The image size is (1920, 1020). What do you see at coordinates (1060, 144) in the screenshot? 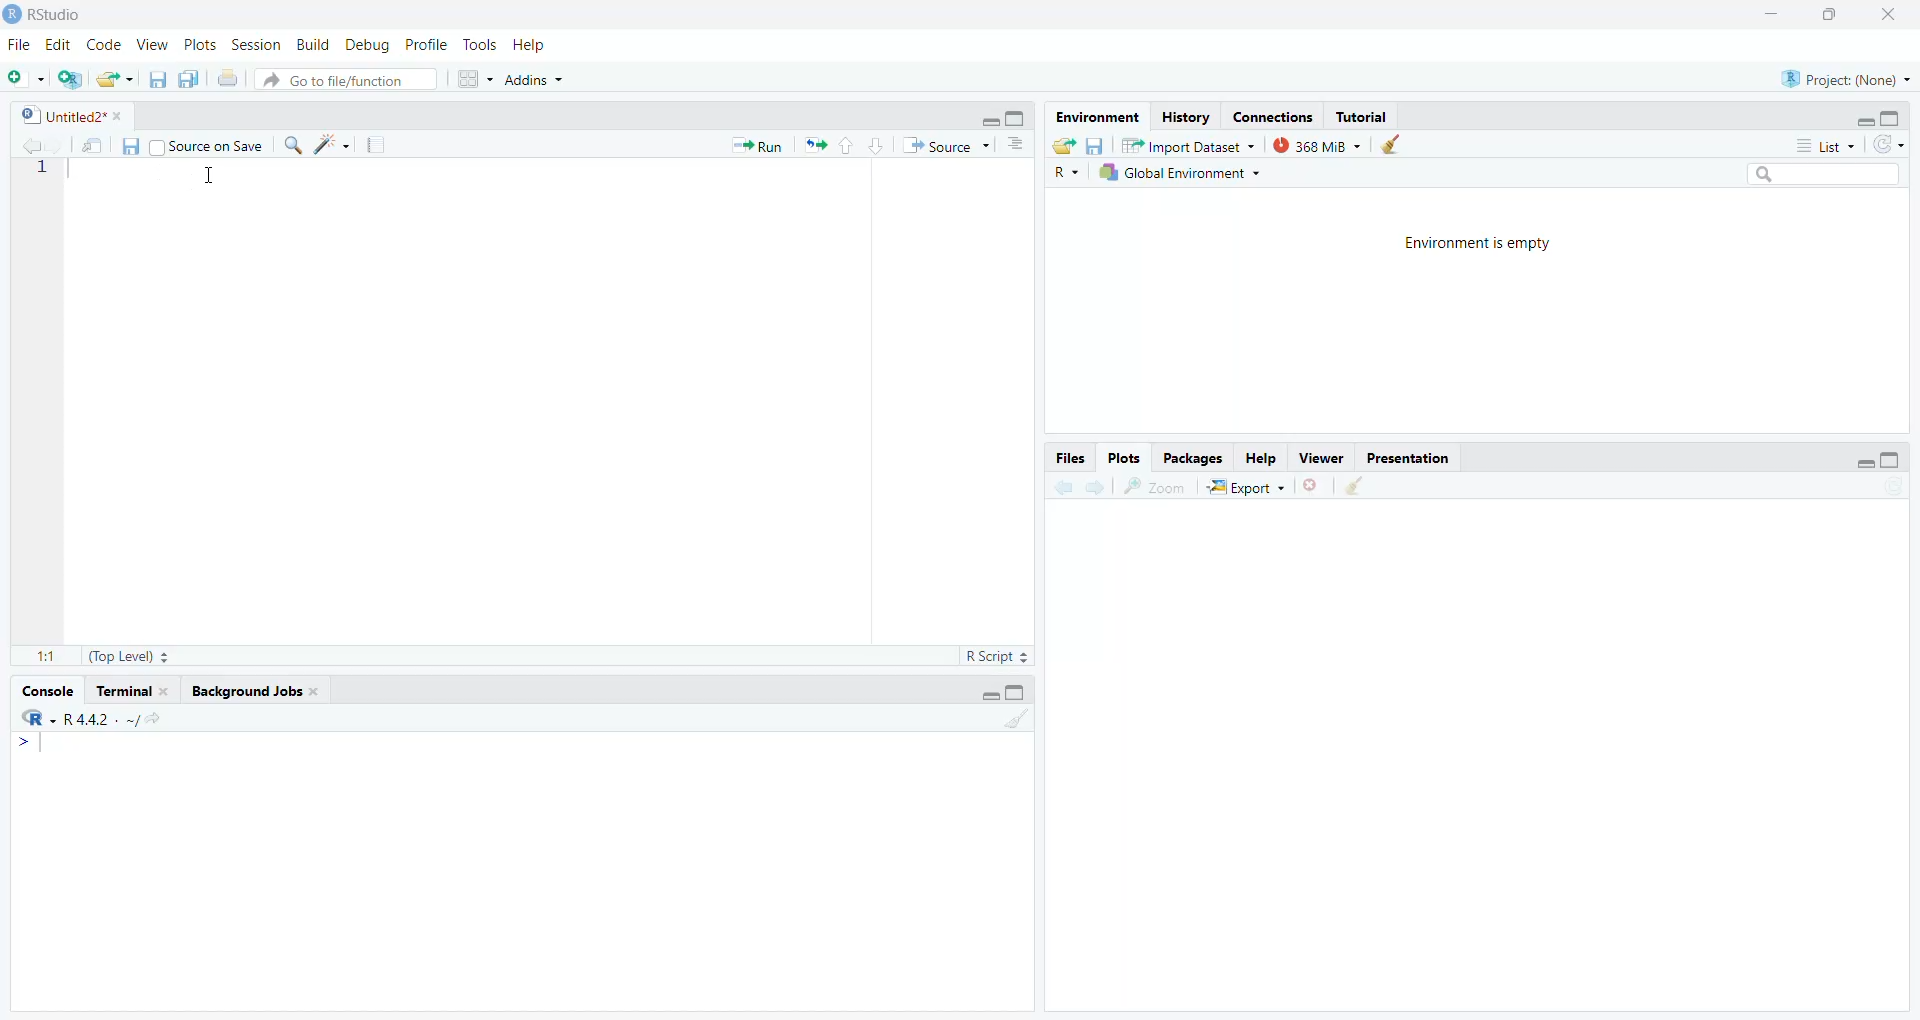
I see `export` at bounding box center [1060, 144].